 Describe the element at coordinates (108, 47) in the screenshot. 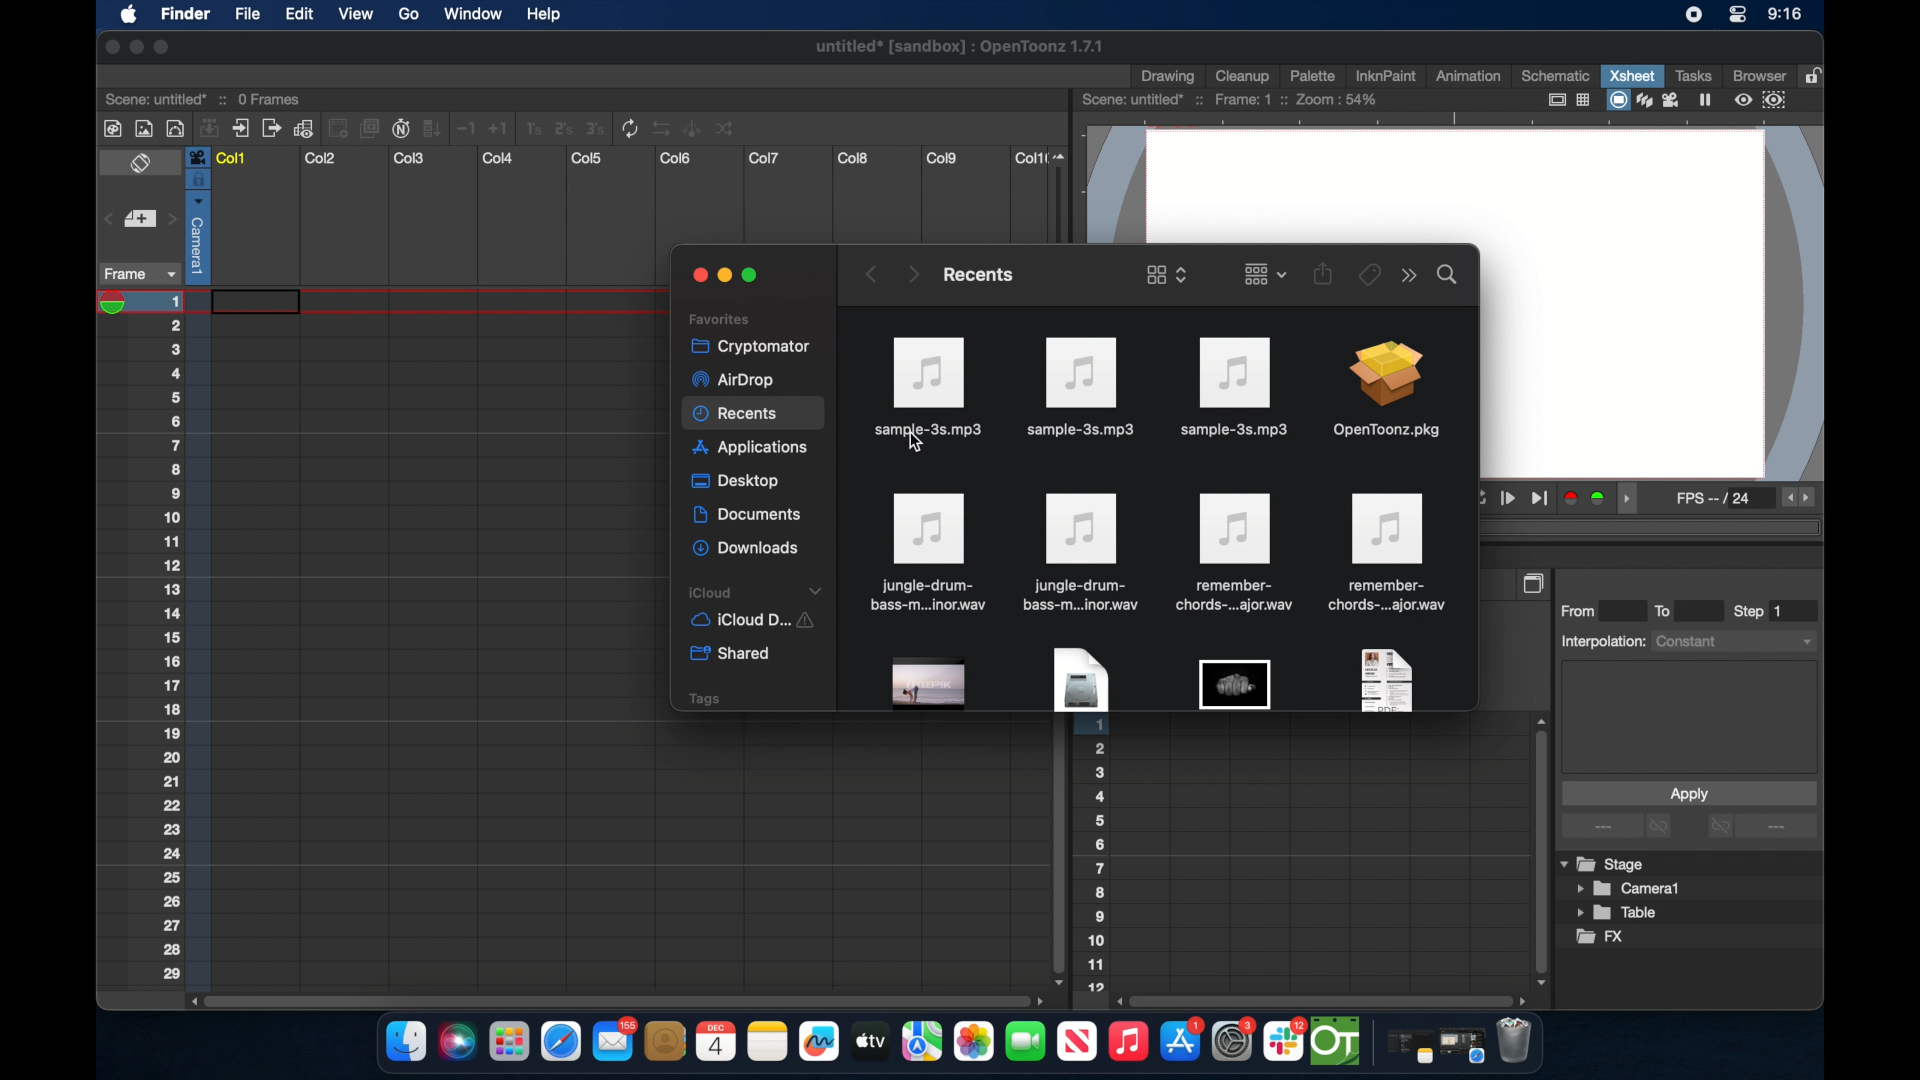

I see `close` at that location.